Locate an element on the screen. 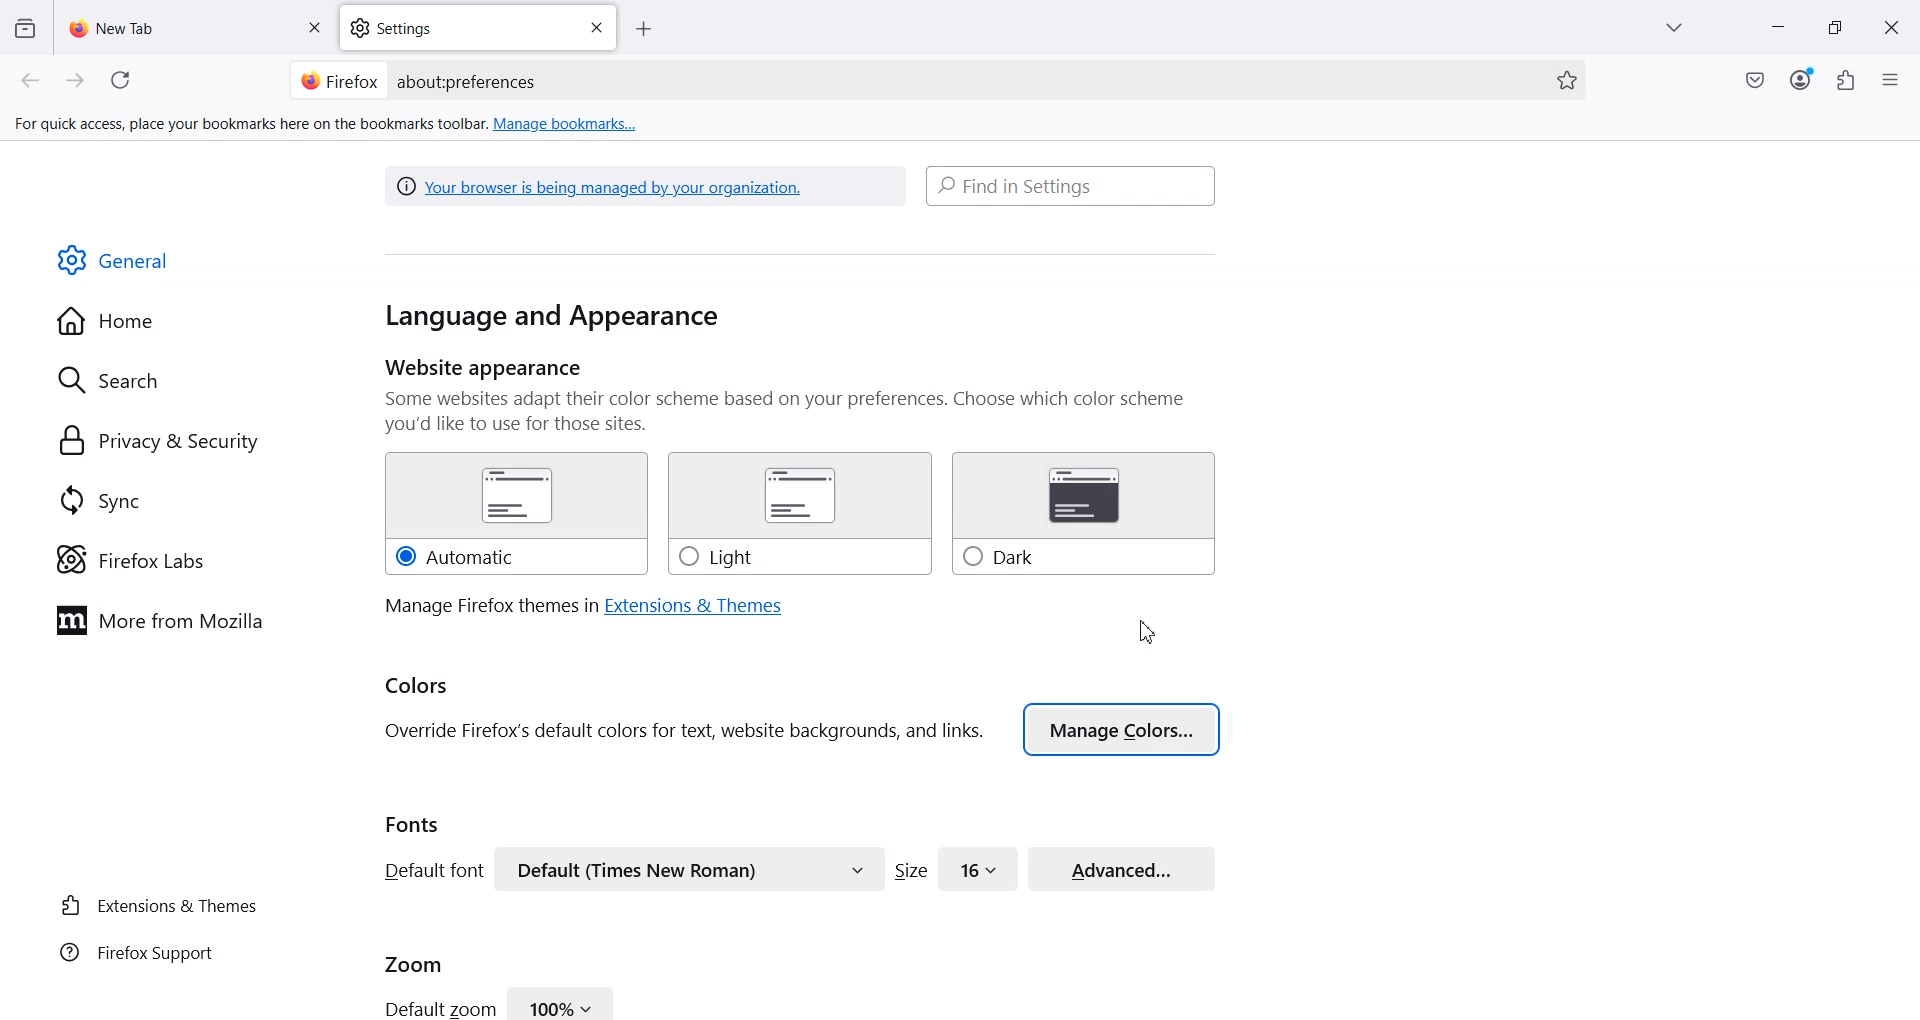 This screenshot has width=1920, height=1020. Firefox is located at coordinates (339, 79).